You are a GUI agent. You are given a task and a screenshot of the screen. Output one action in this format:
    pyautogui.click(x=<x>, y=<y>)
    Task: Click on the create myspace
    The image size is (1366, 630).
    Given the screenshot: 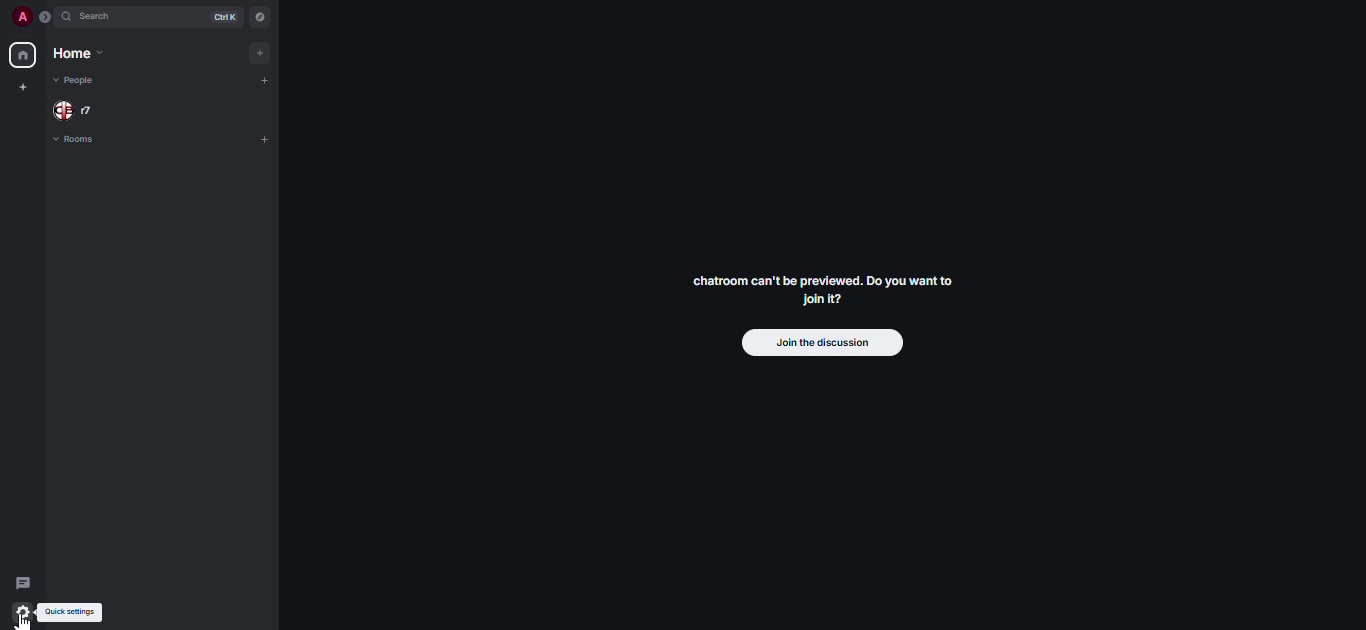 What is the action you would take?
    pyautogui.click(x=25, y=86)
    